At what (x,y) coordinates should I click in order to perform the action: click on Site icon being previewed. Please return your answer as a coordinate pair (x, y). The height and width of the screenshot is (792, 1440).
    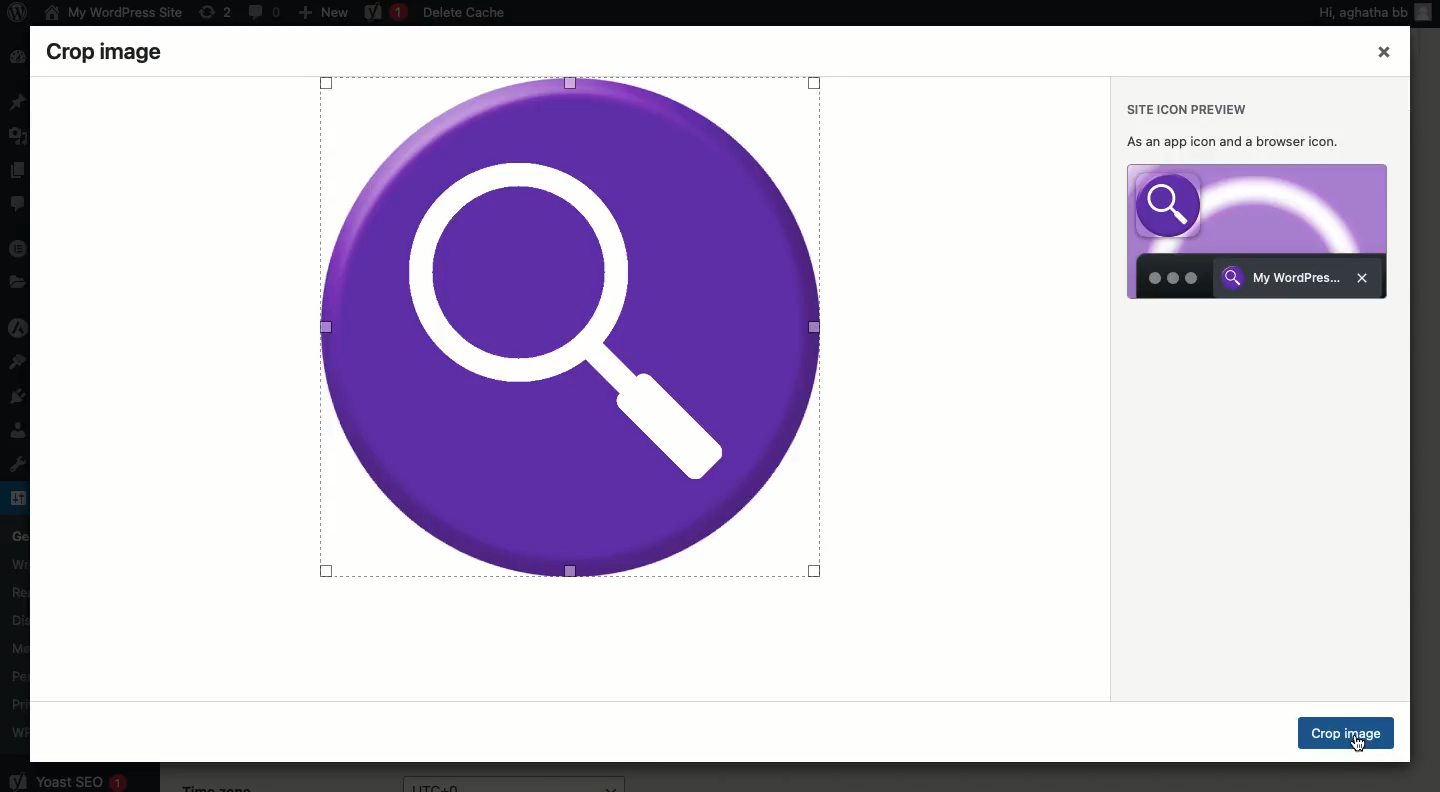
    Looking at the image, I should click on (1257, 232).